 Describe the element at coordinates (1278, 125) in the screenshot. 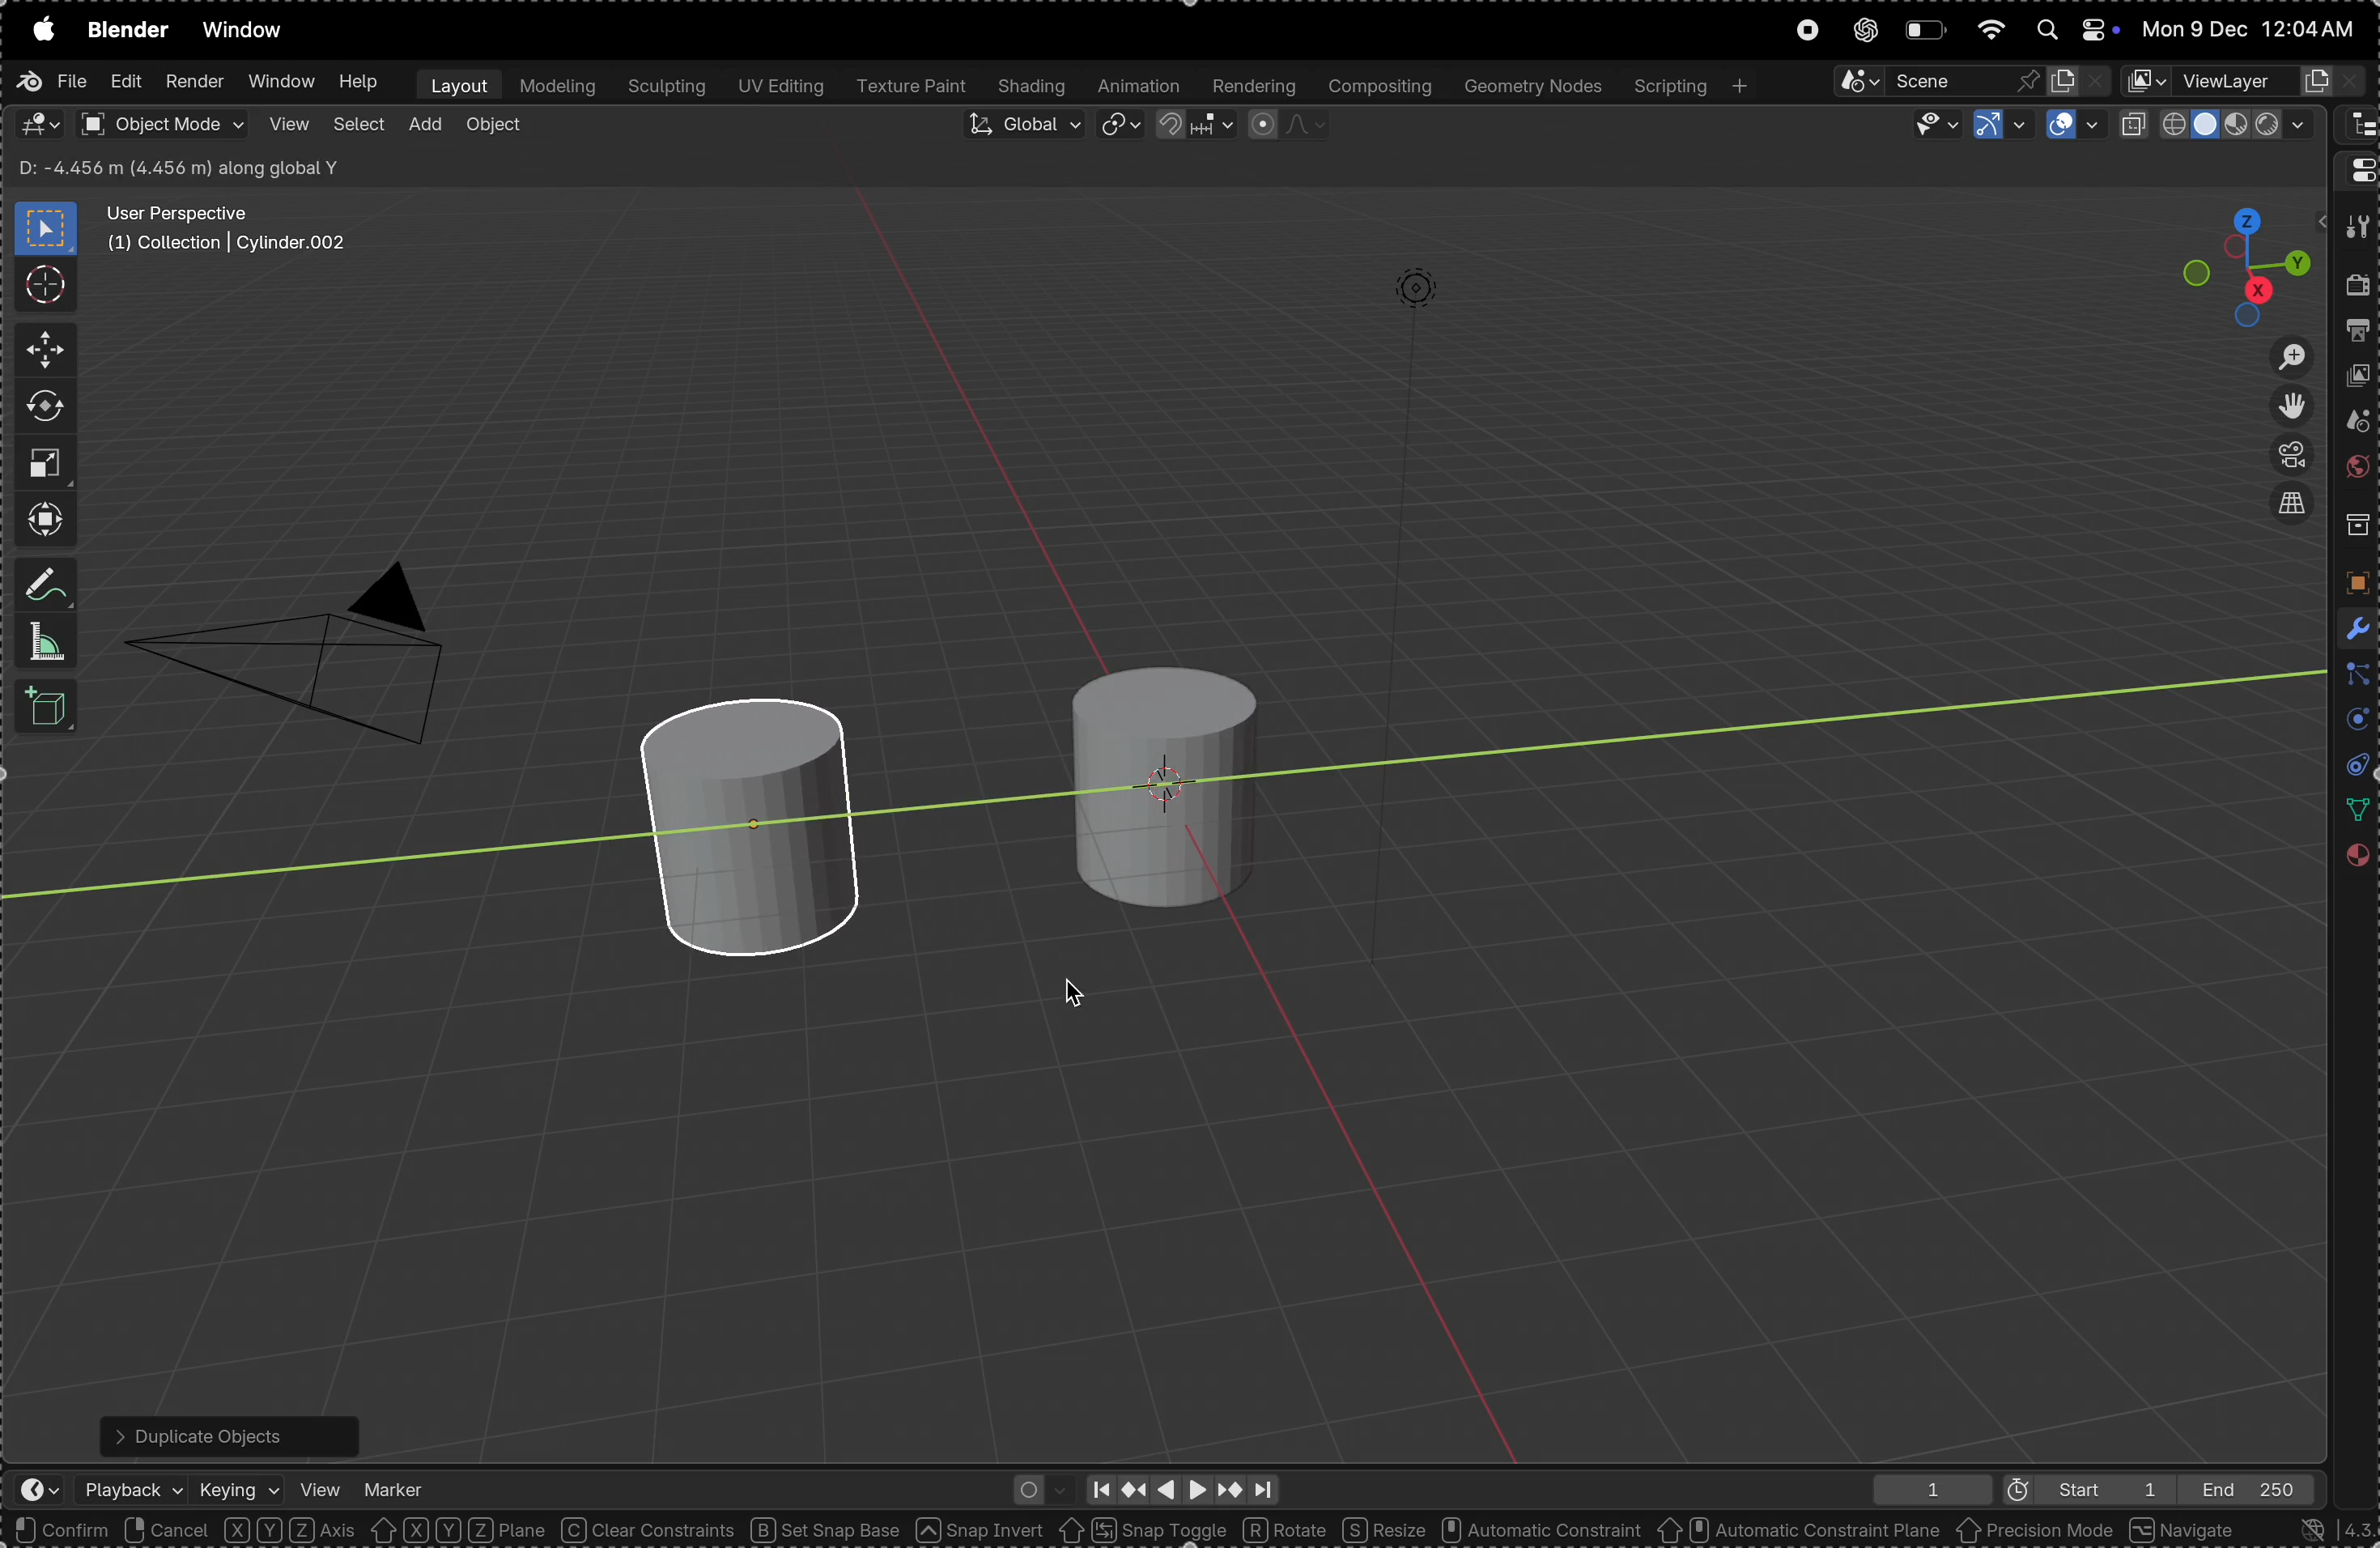

I see `proportinall falling objects` at that location.